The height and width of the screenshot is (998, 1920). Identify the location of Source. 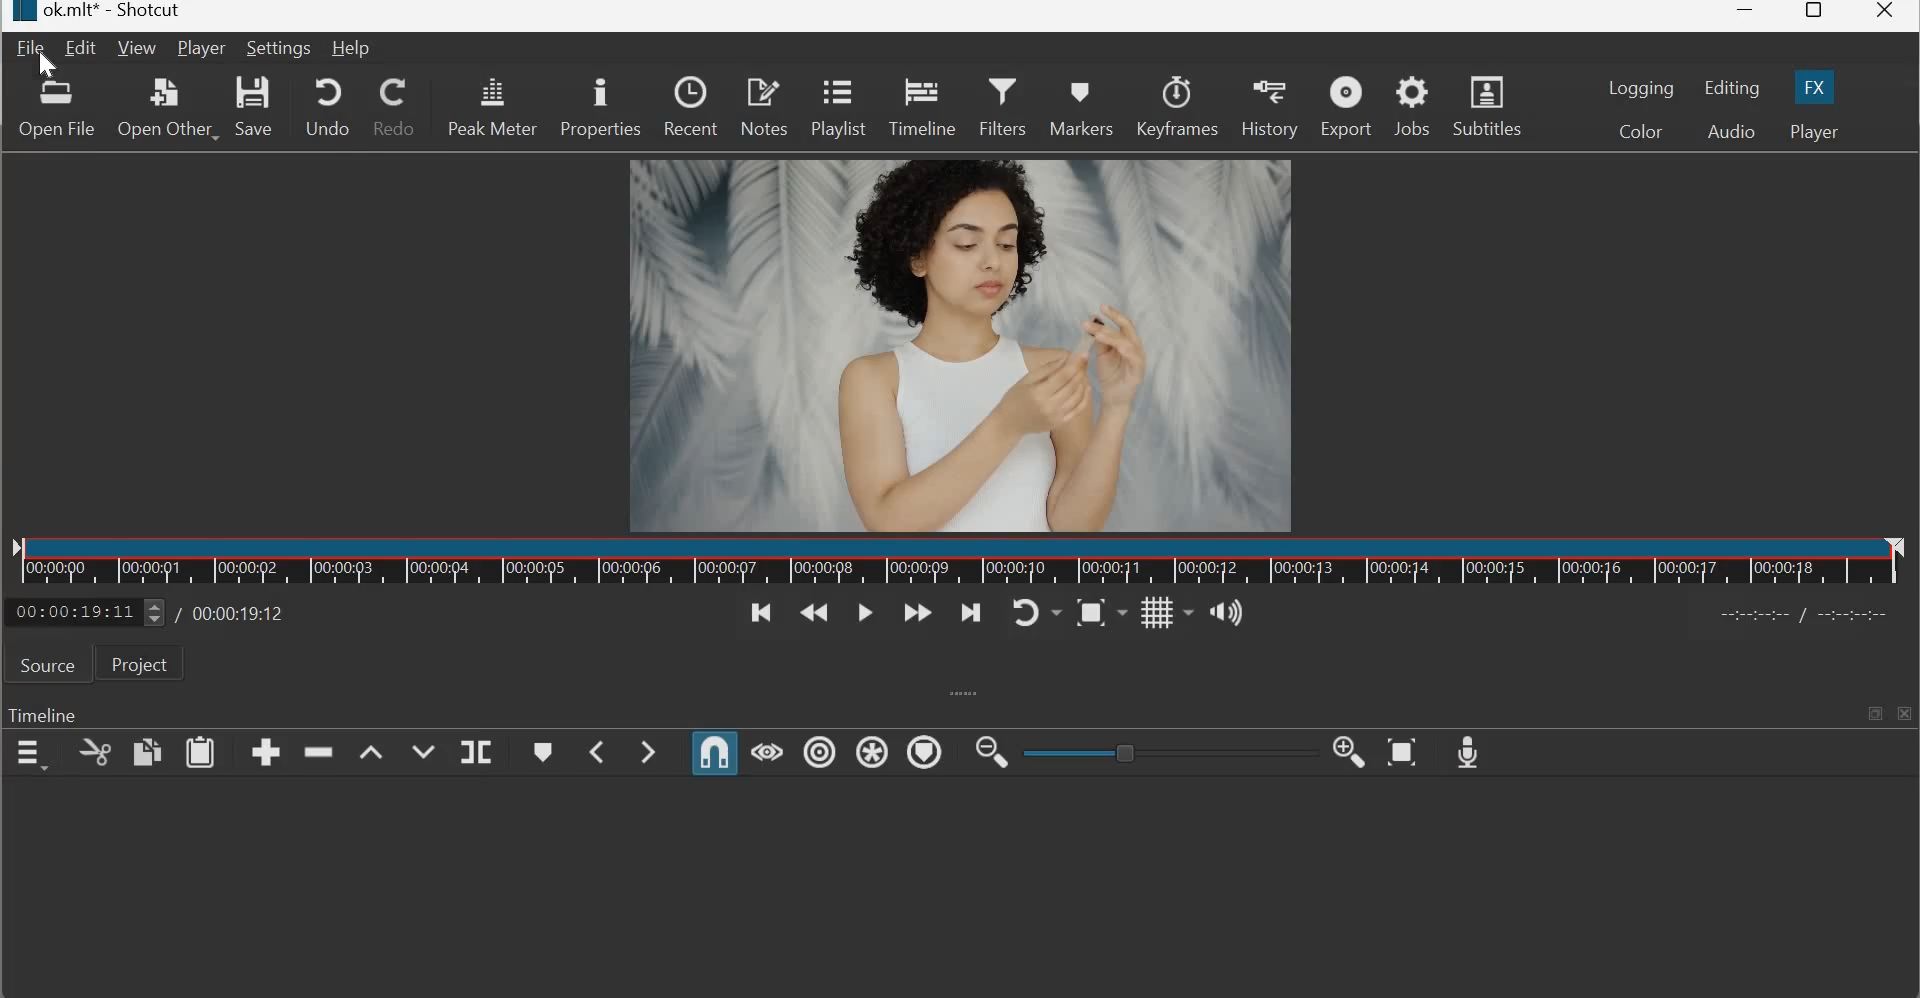
(46, 665).